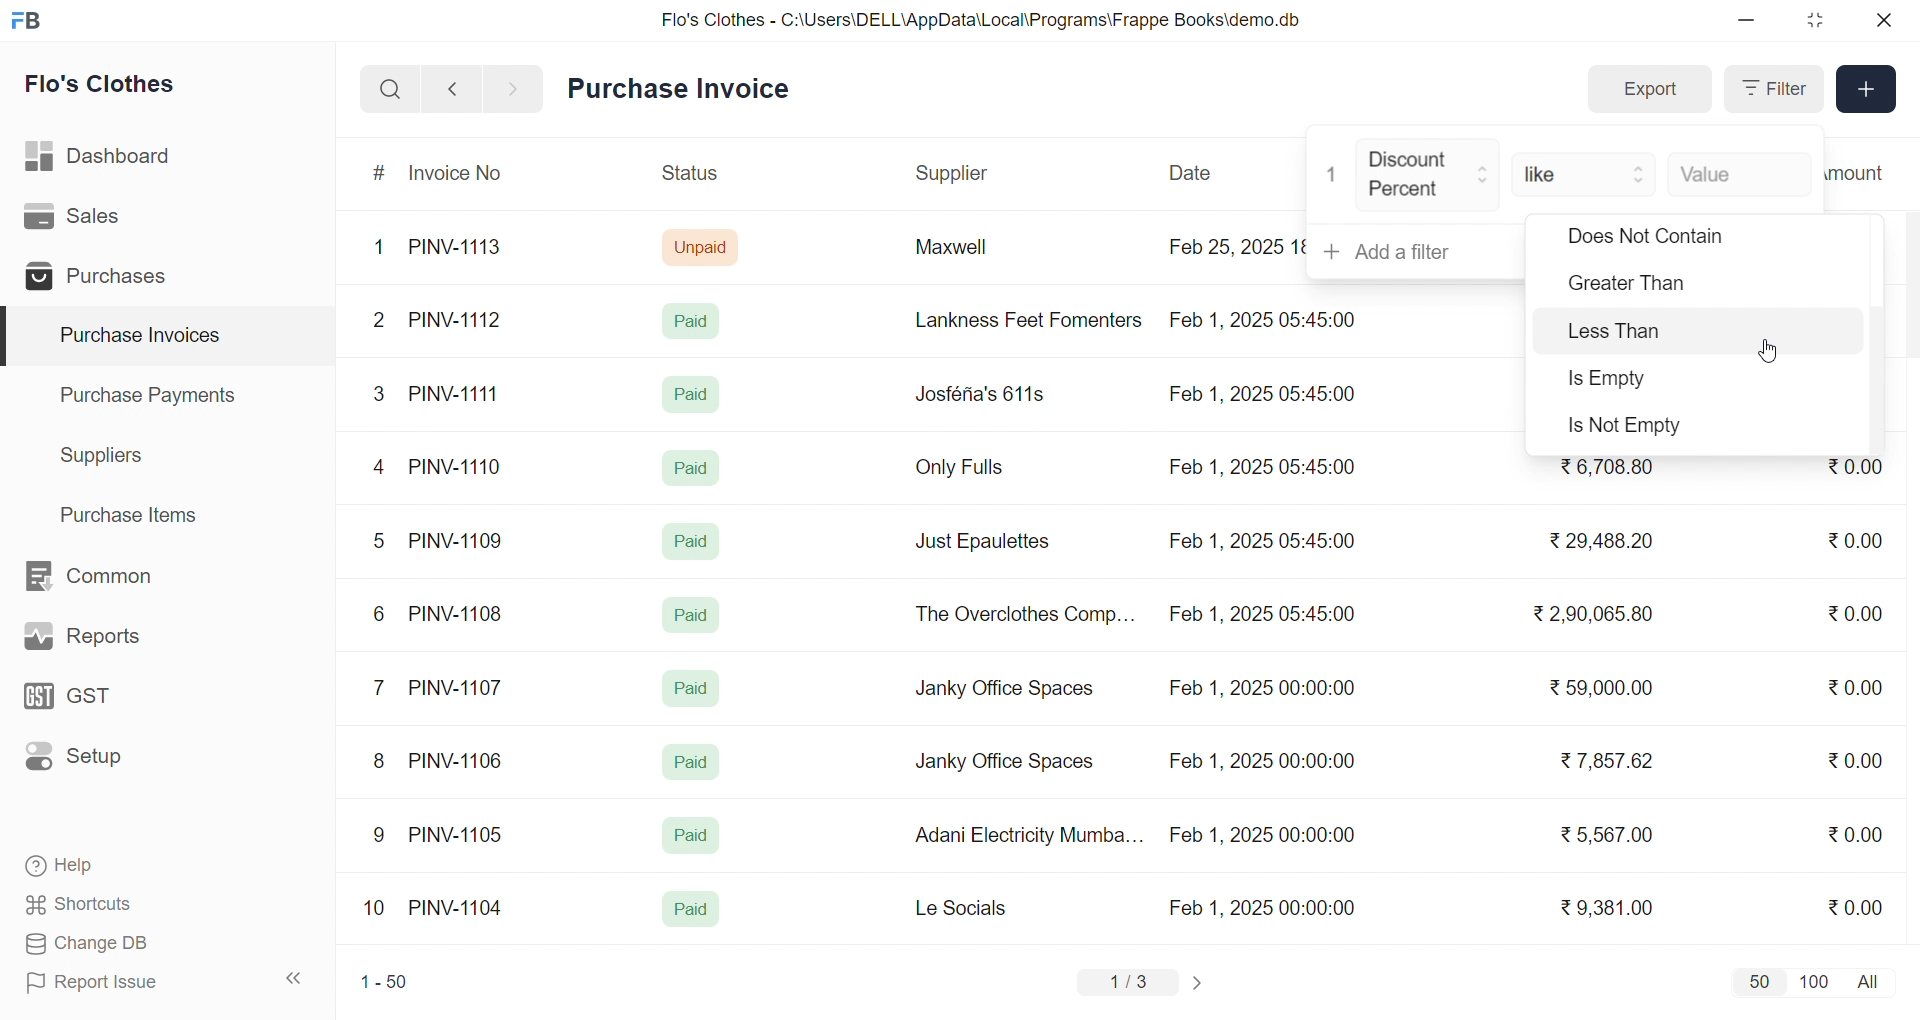 This screenshot has width=1920, height=1020. Describe the element at coordinates (137, 336) in the screenshot. I see `Purchase Invoices` at that location.